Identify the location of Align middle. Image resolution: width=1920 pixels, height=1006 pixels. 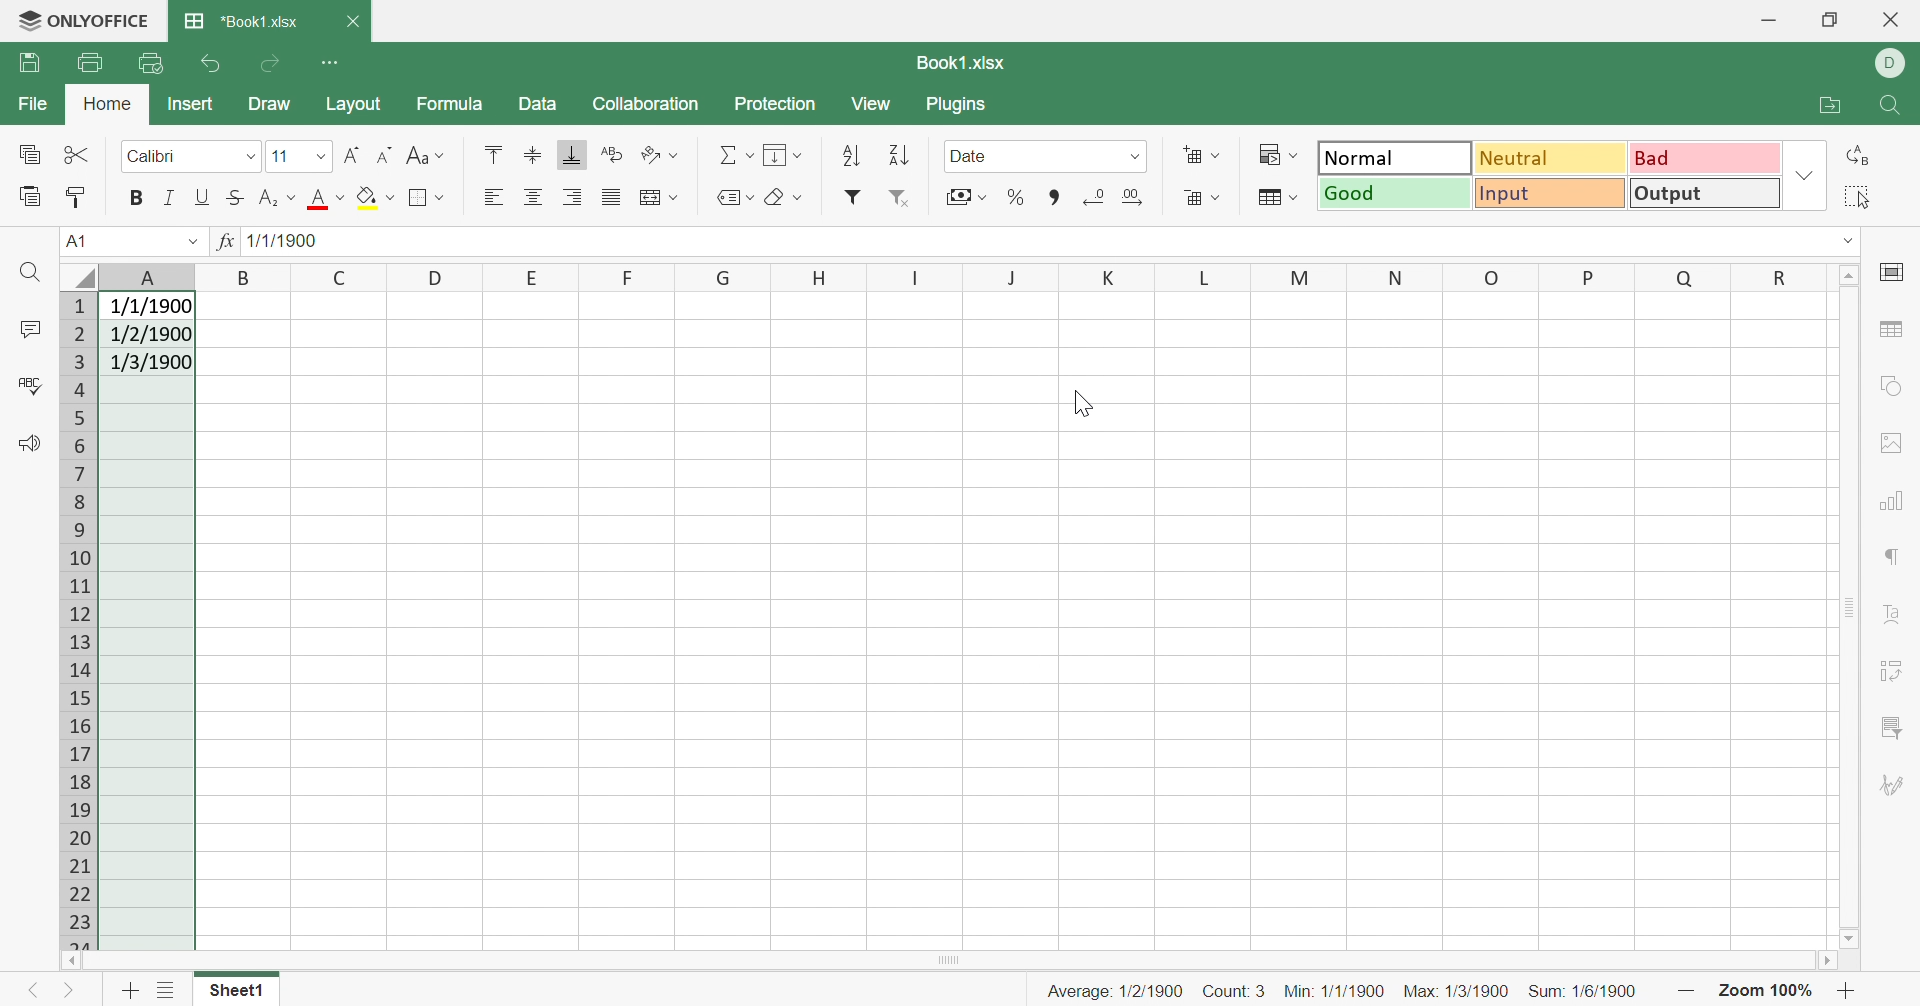
(534, 197).